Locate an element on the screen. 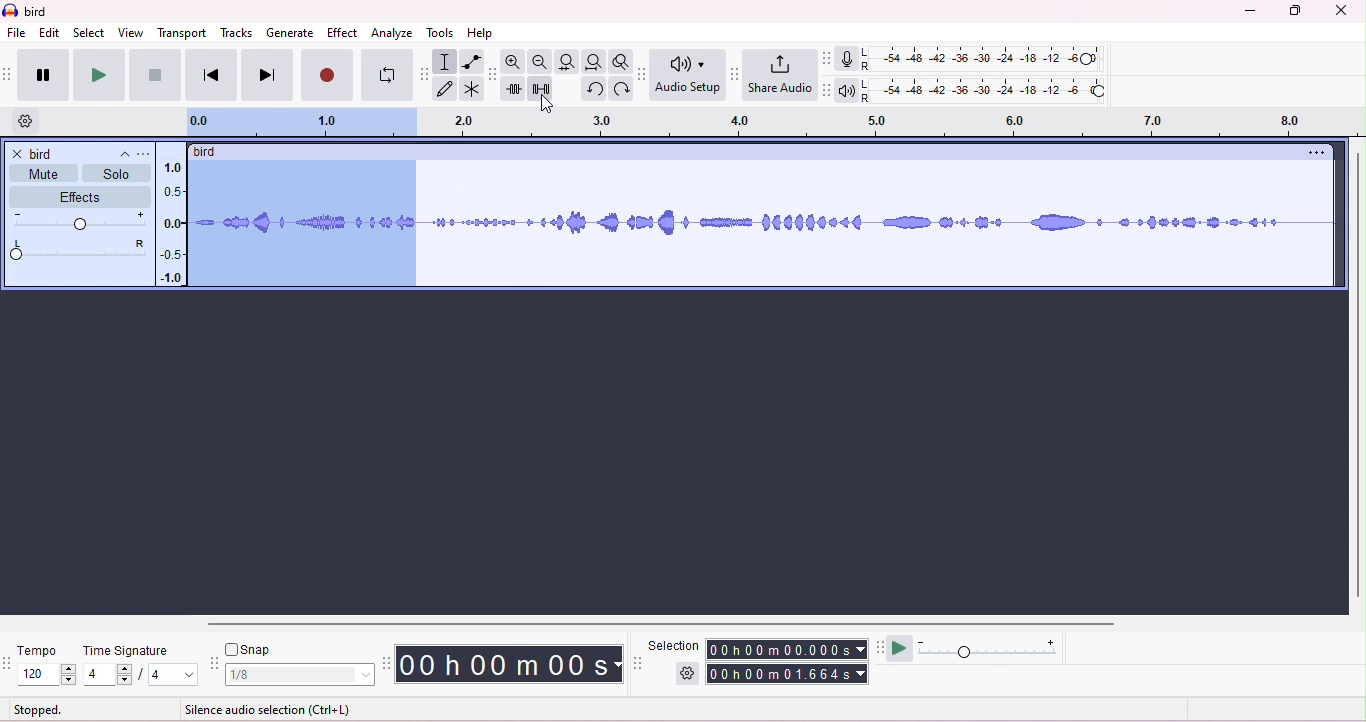 The width and height of the screenshot is (1366, 722). transport is located at coordinates (183, 34).